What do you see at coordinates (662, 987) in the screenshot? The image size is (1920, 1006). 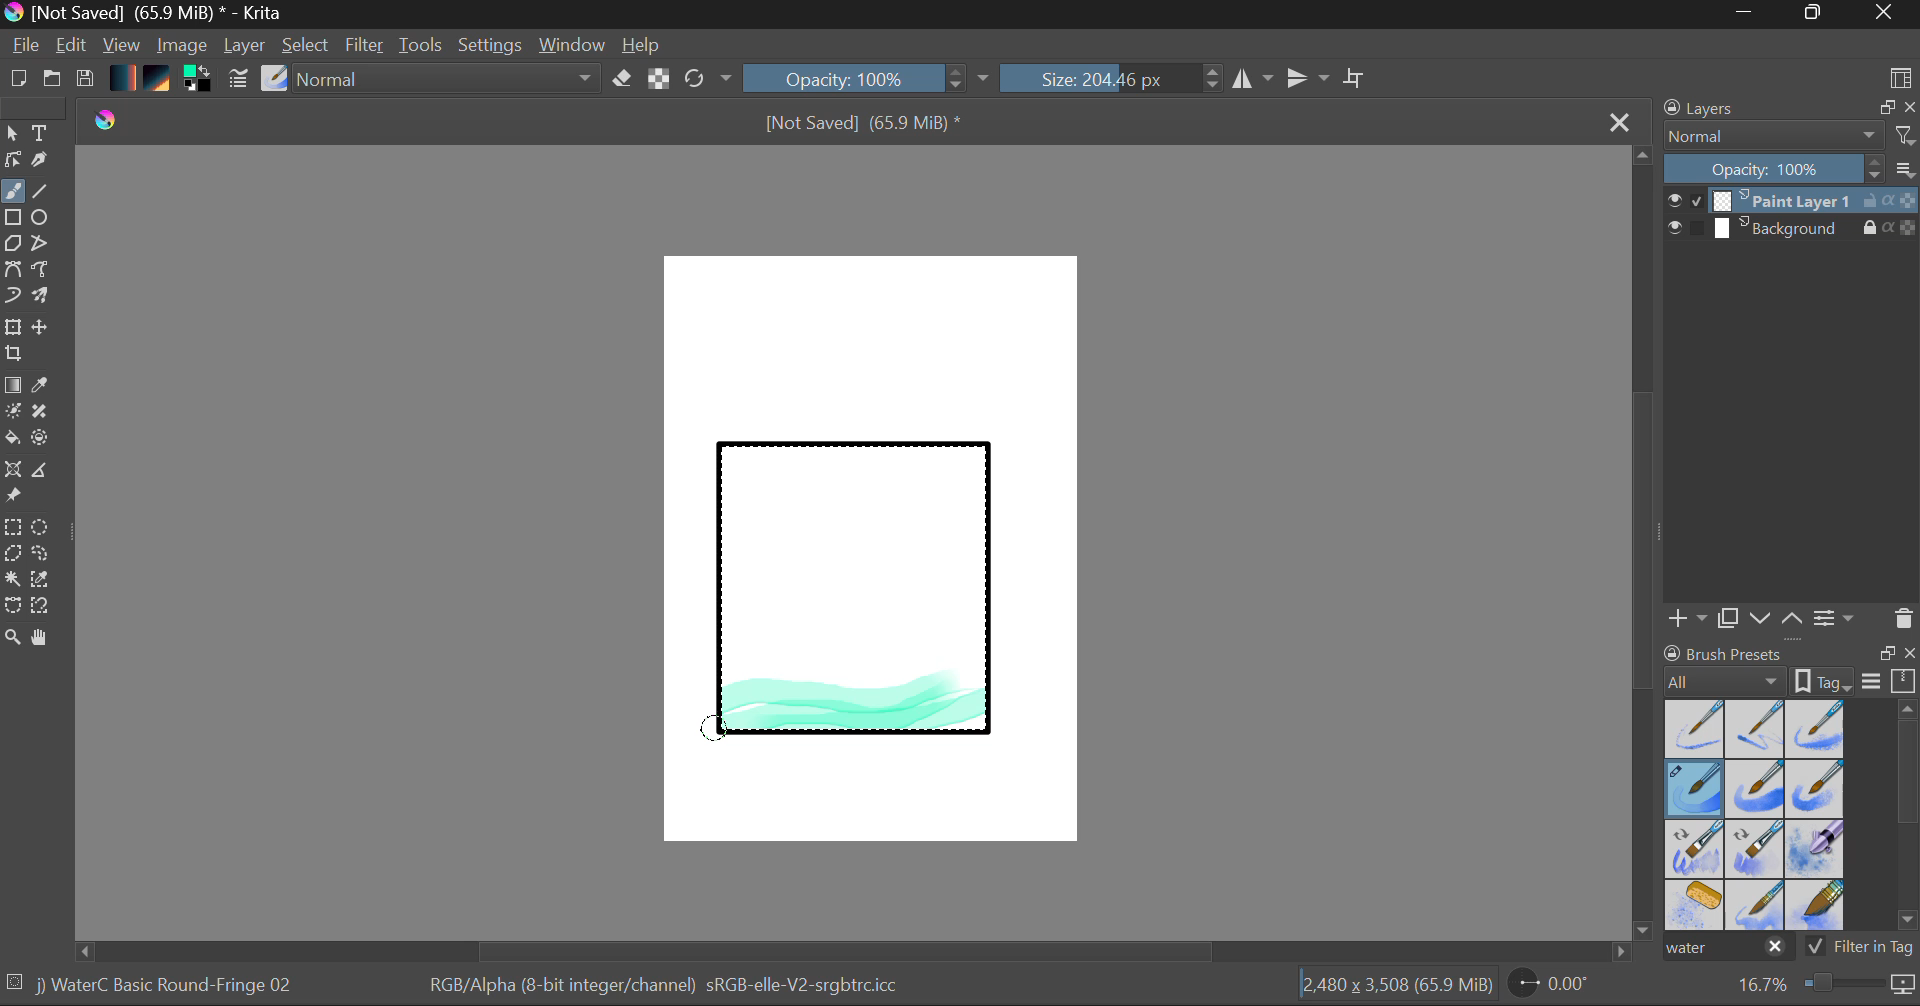 I see `Color Information` at bounding box center [662, 987].